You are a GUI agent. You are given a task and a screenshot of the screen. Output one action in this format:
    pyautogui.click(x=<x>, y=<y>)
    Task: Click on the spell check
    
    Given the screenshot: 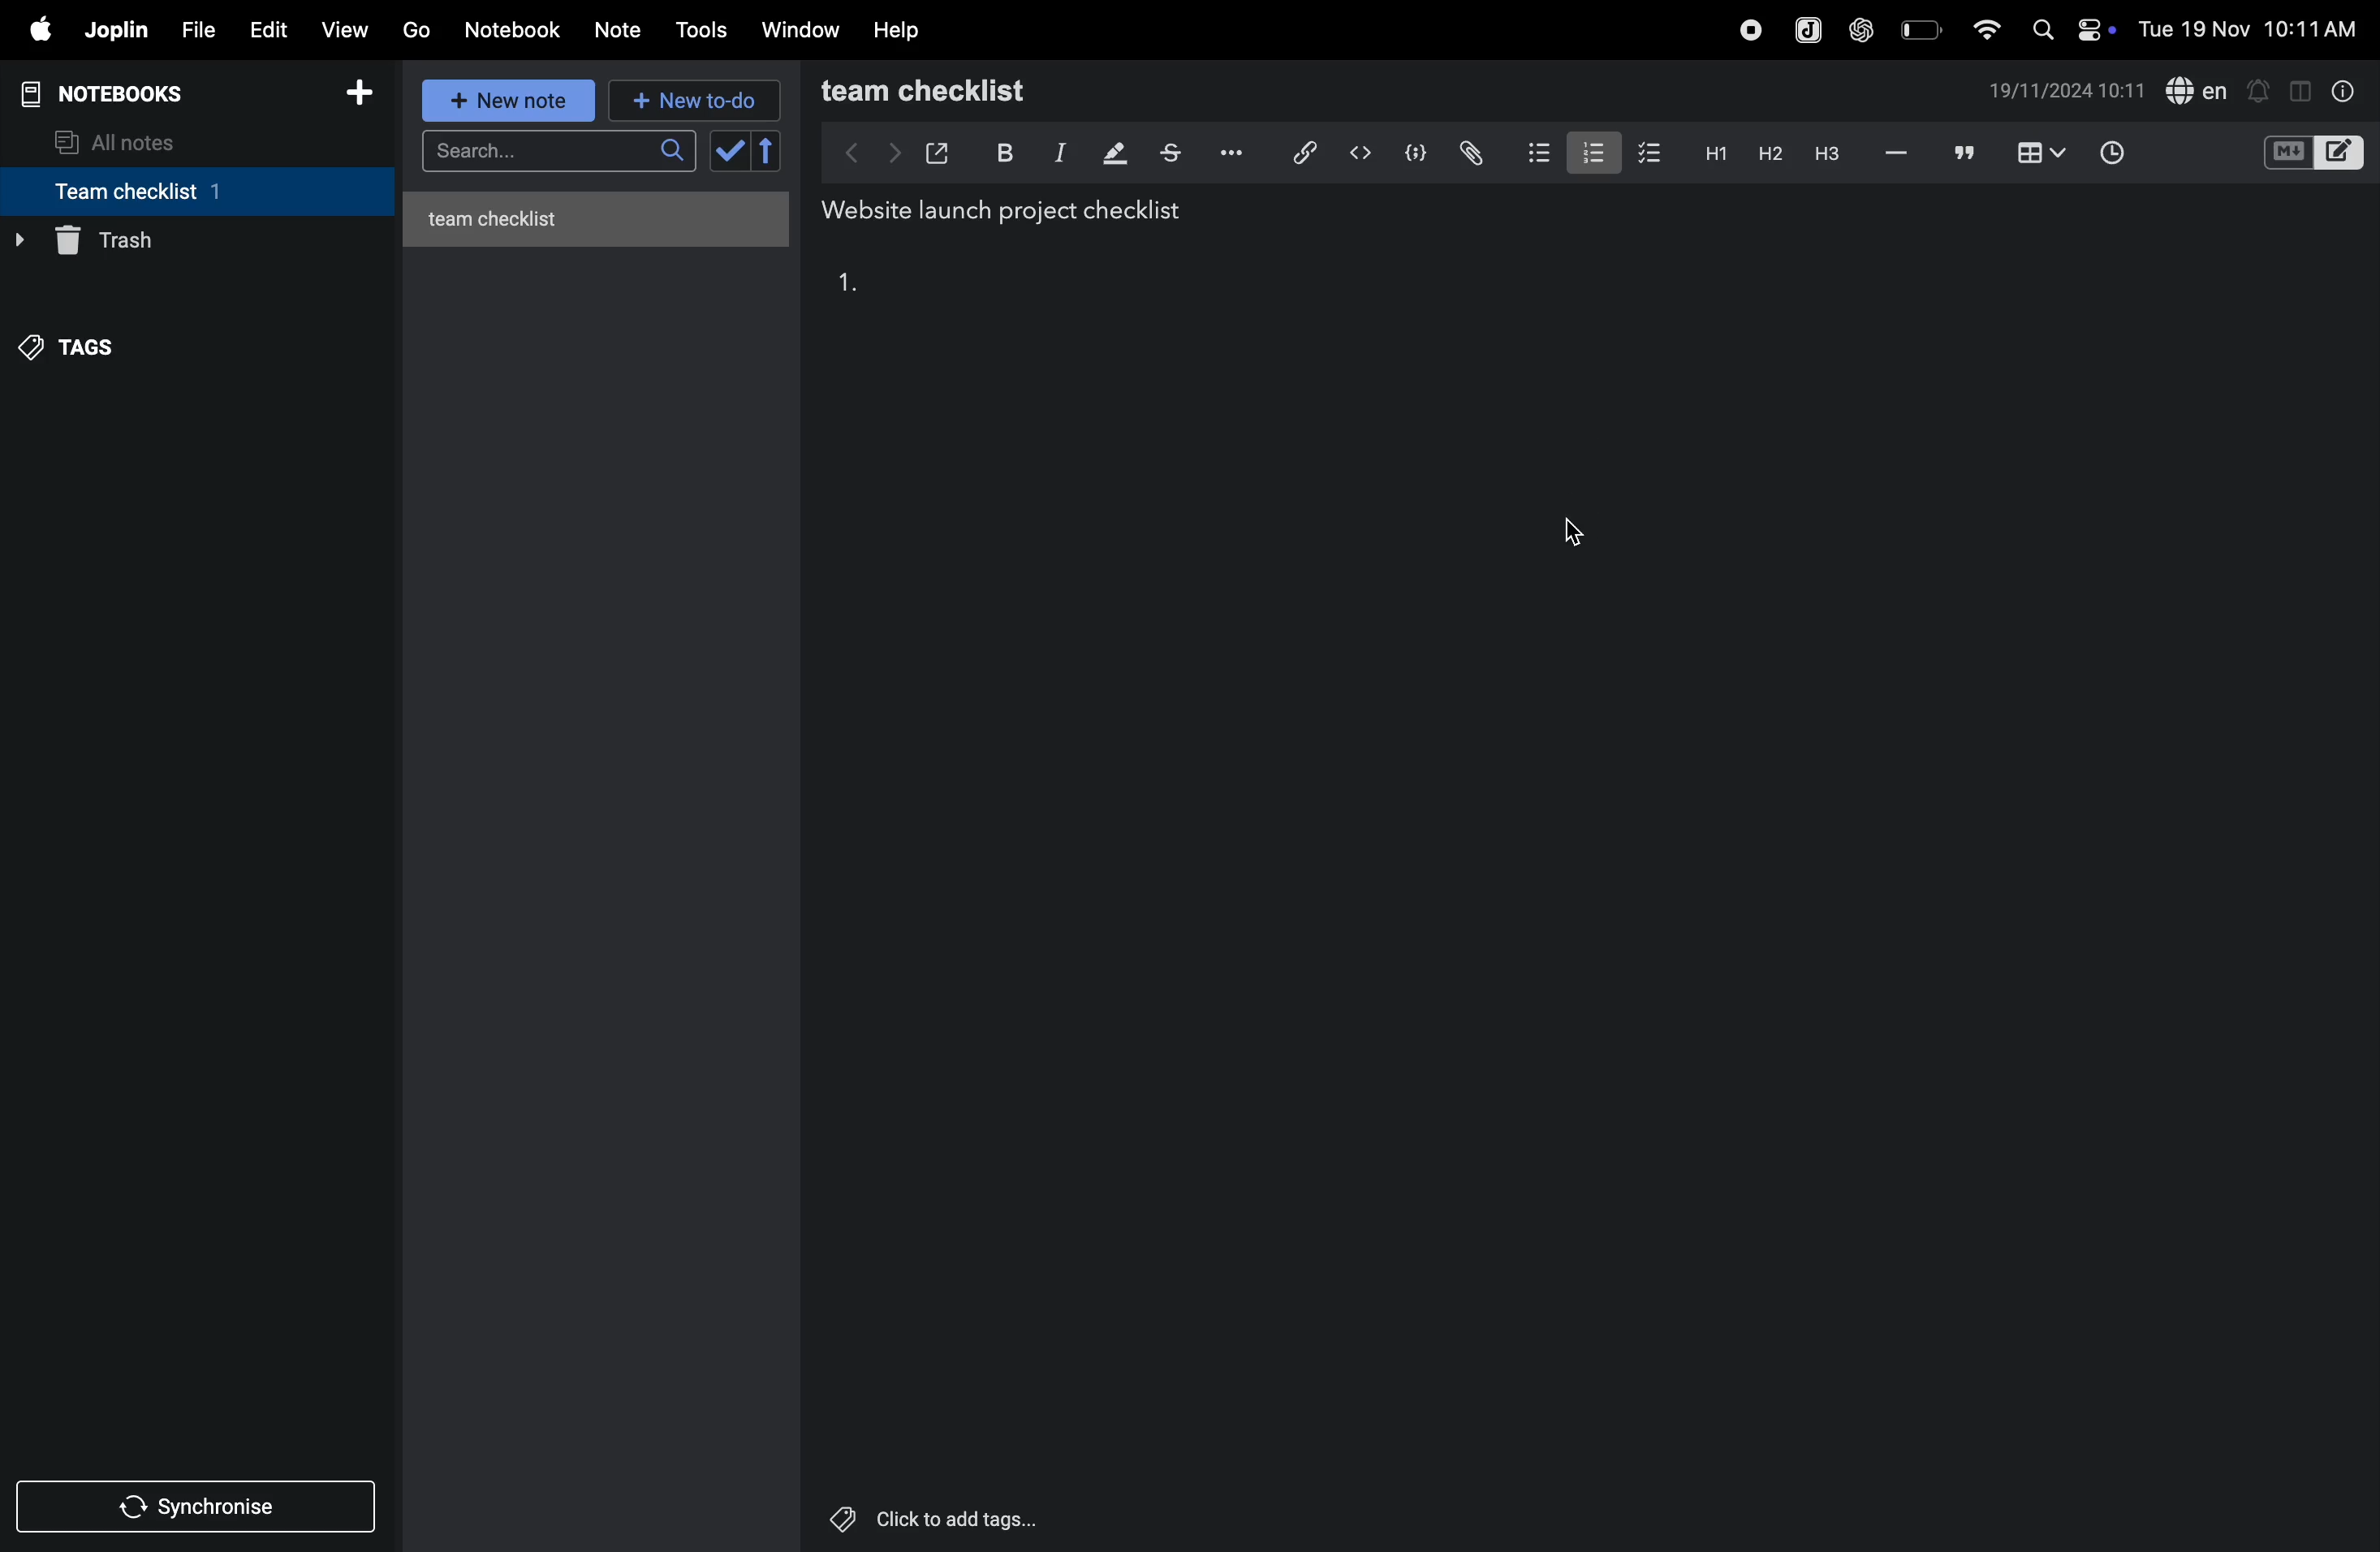 What is the action you would take?
    pyautogui.click(x=2199, y=90)
    